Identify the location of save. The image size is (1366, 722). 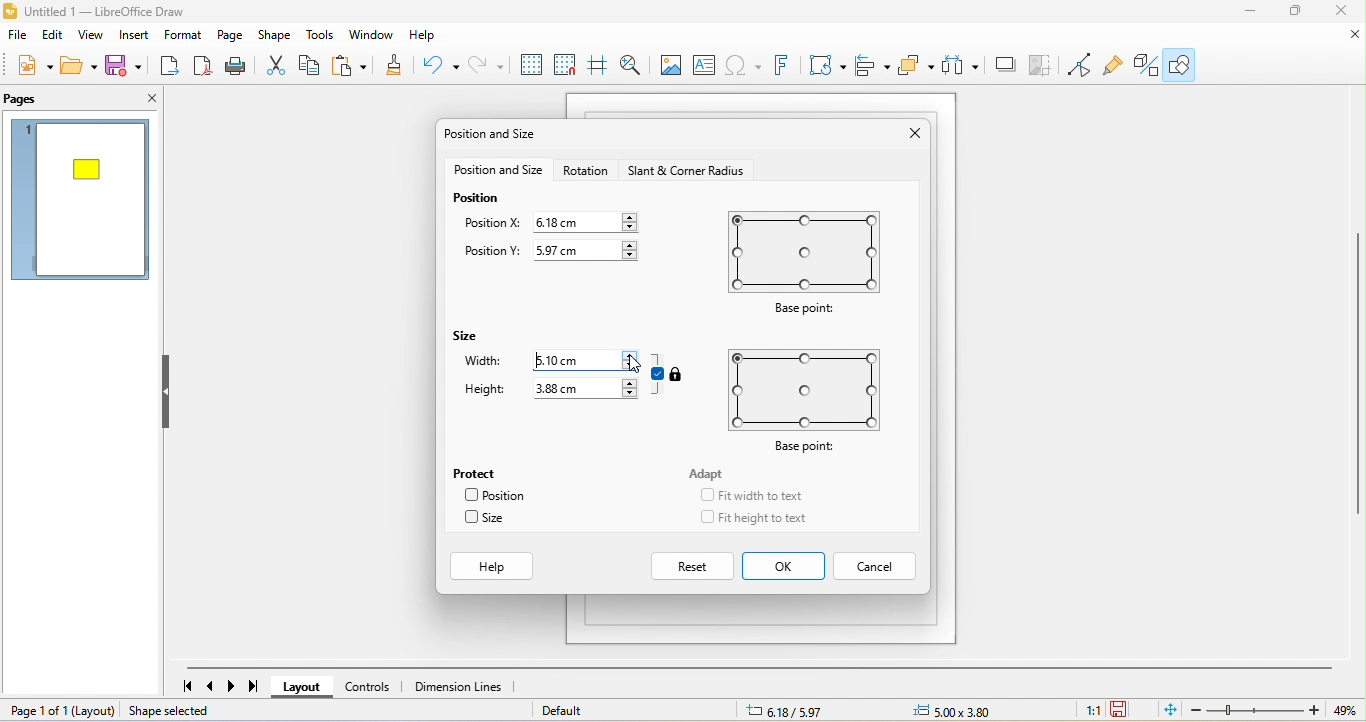
(125, 67).